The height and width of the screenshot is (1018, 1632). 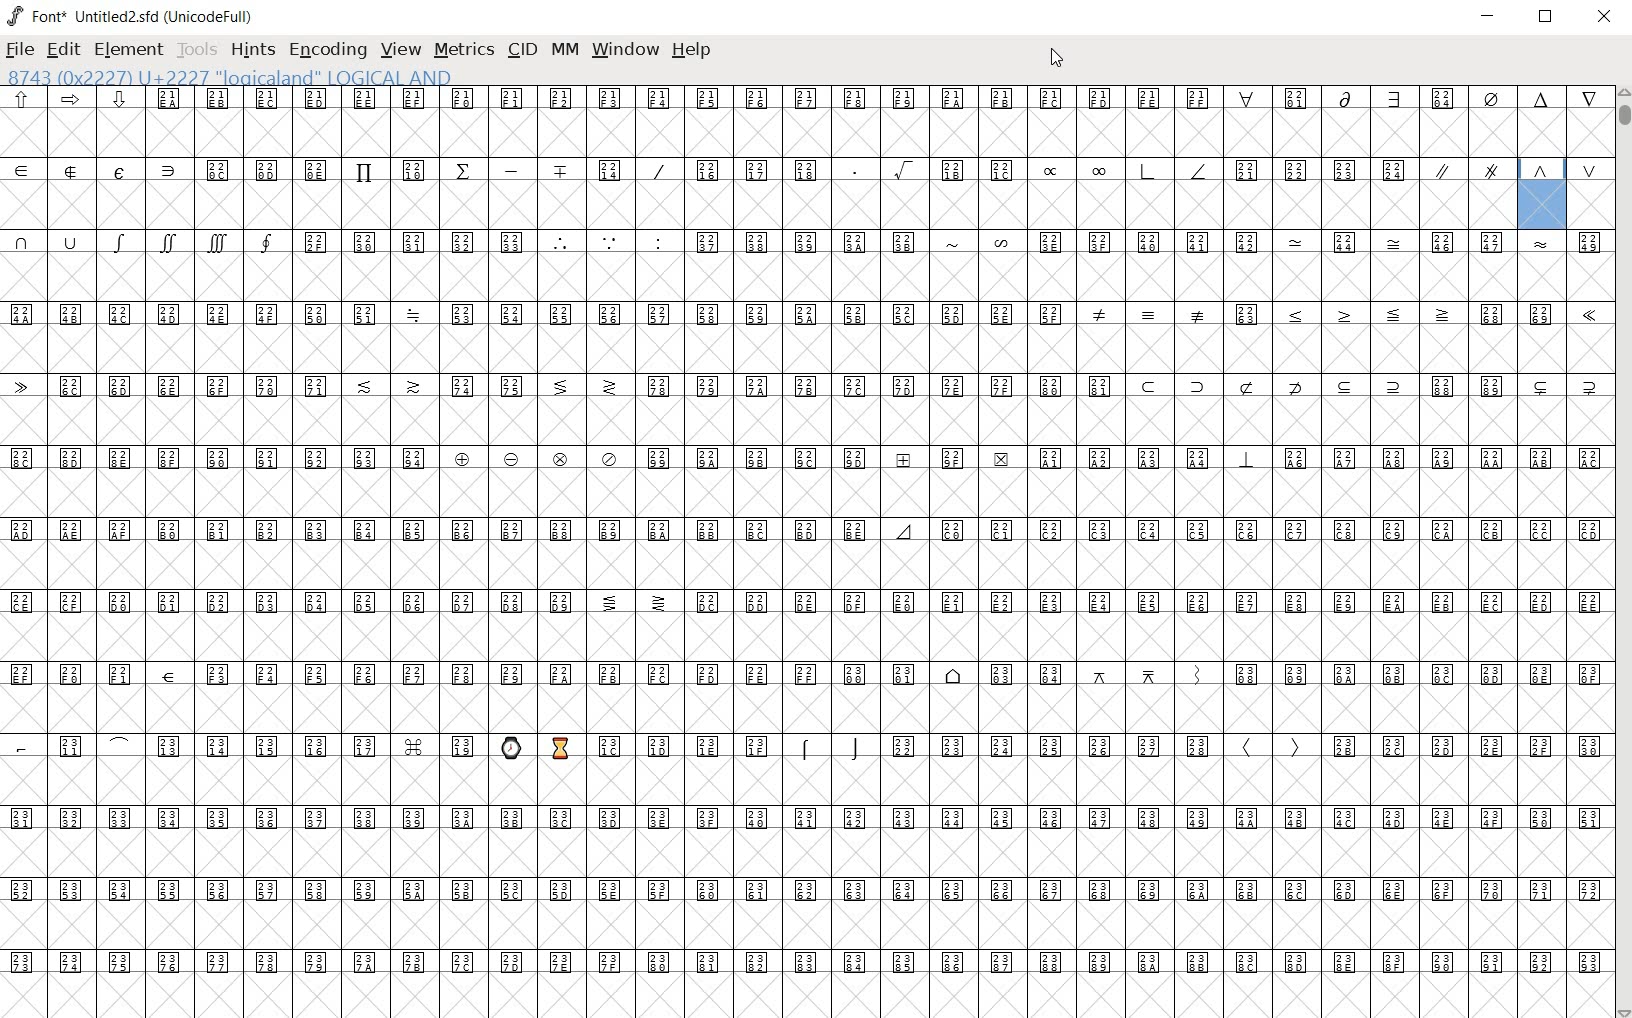 I want to click on mm, so click(x=564, y=47).